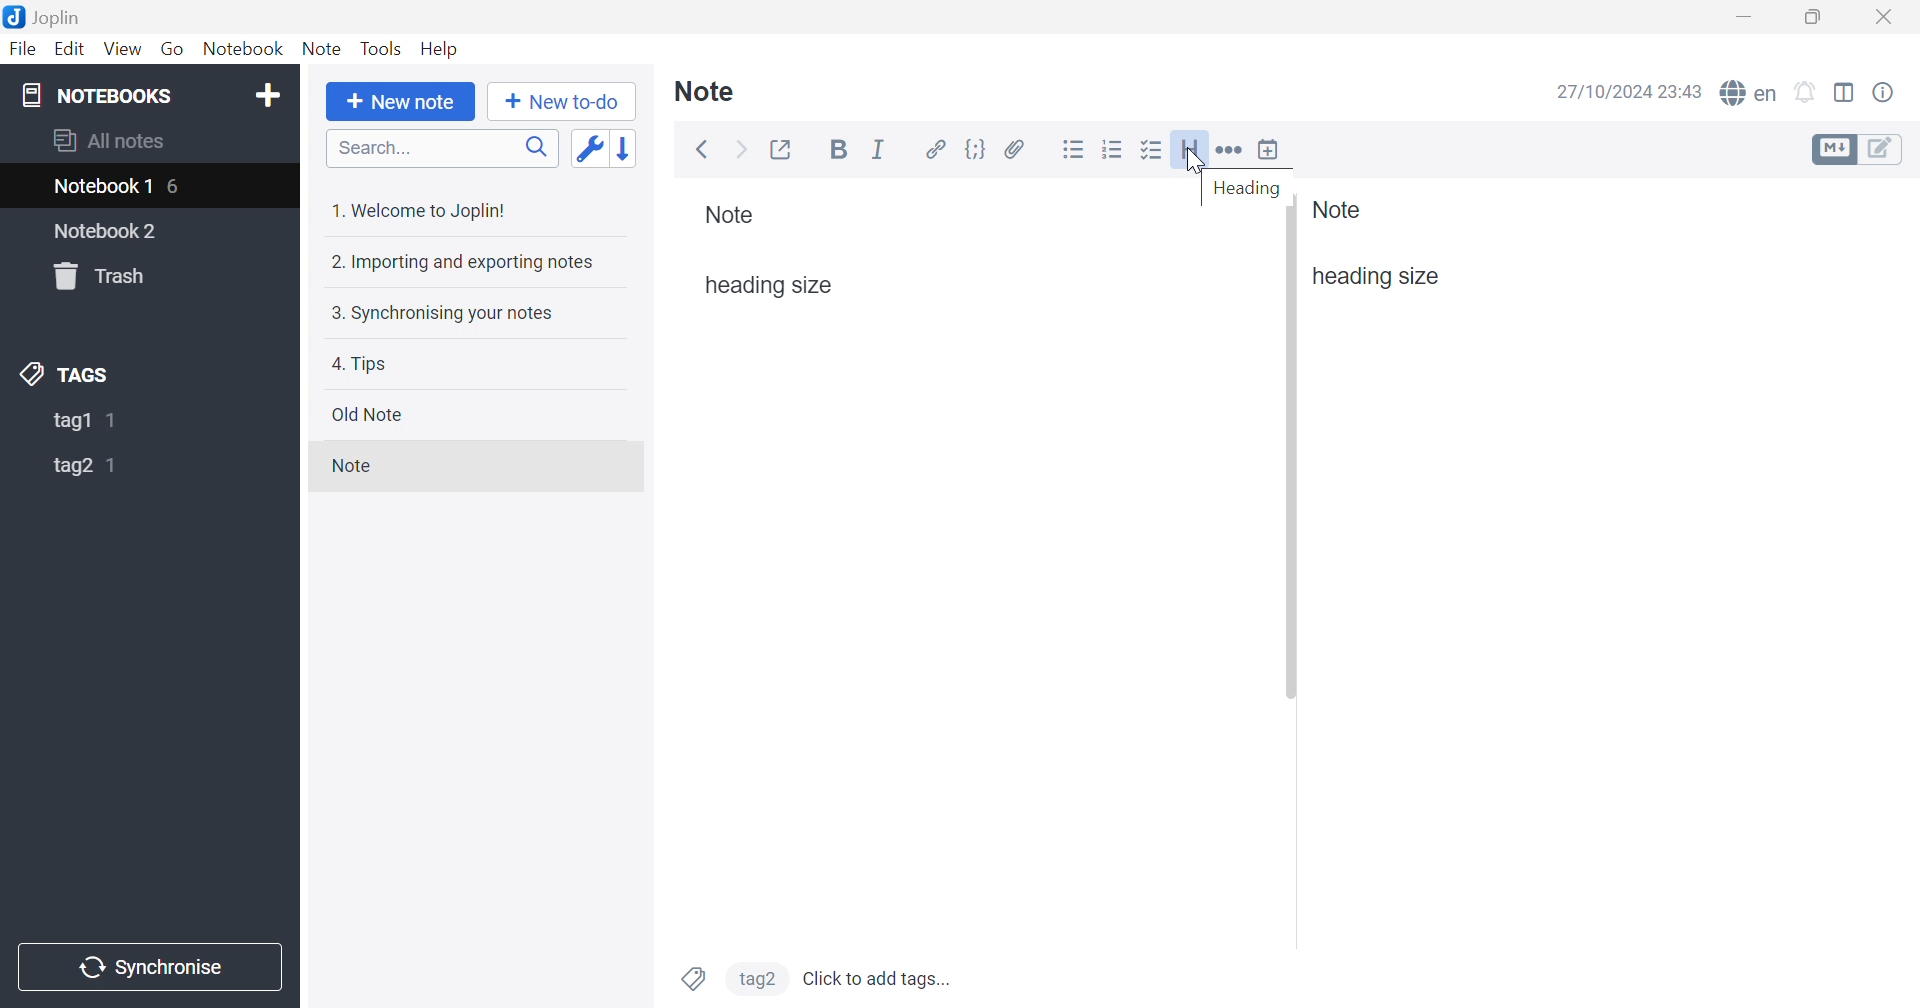  Describe the element at coordinates (109, 139) in the screenshot. I see `All notes` at that location.